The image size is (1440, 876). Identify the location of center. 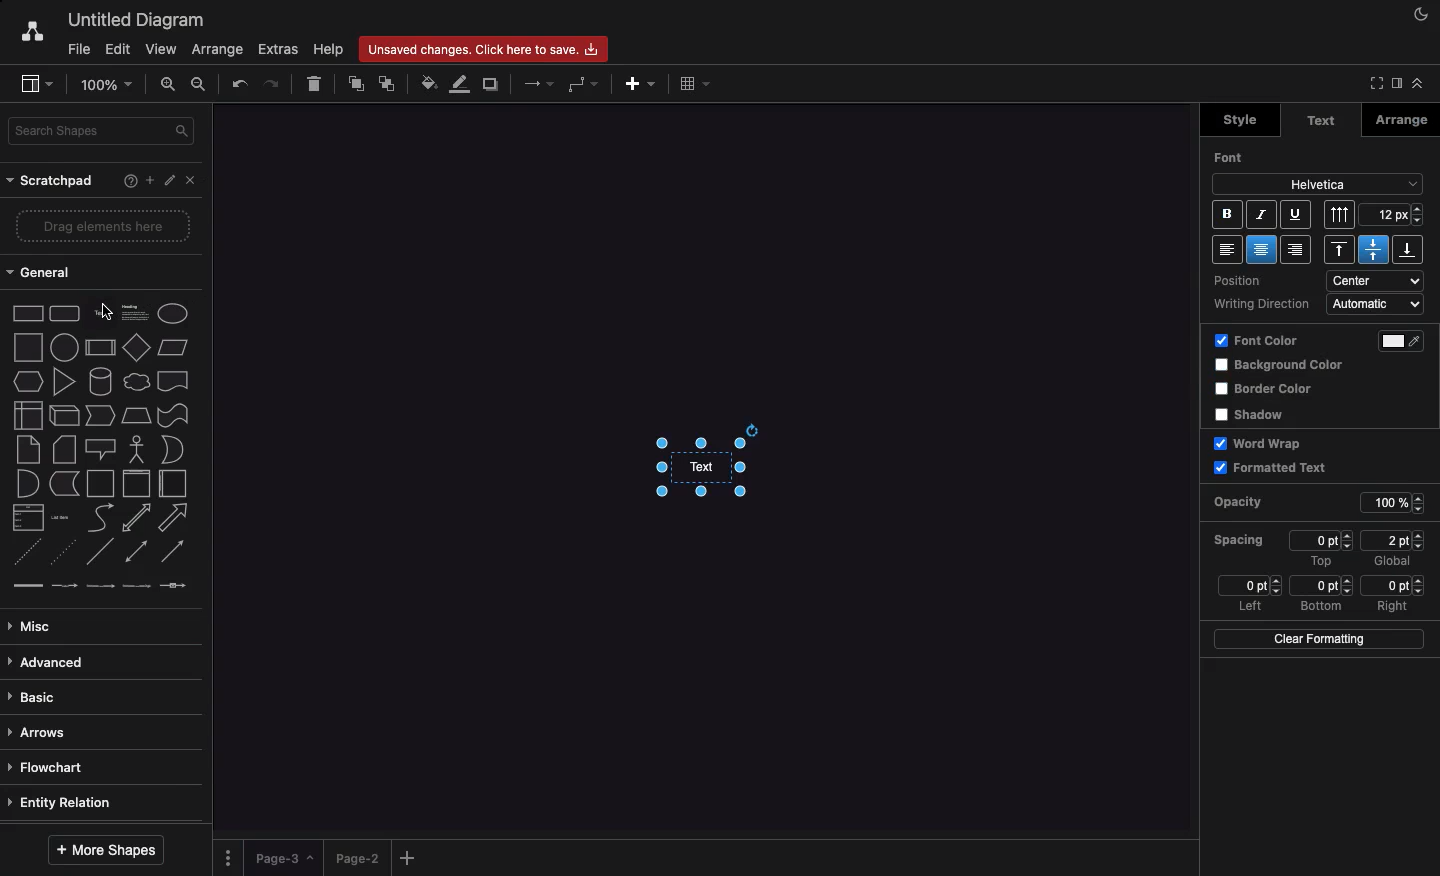
(1378, 280).